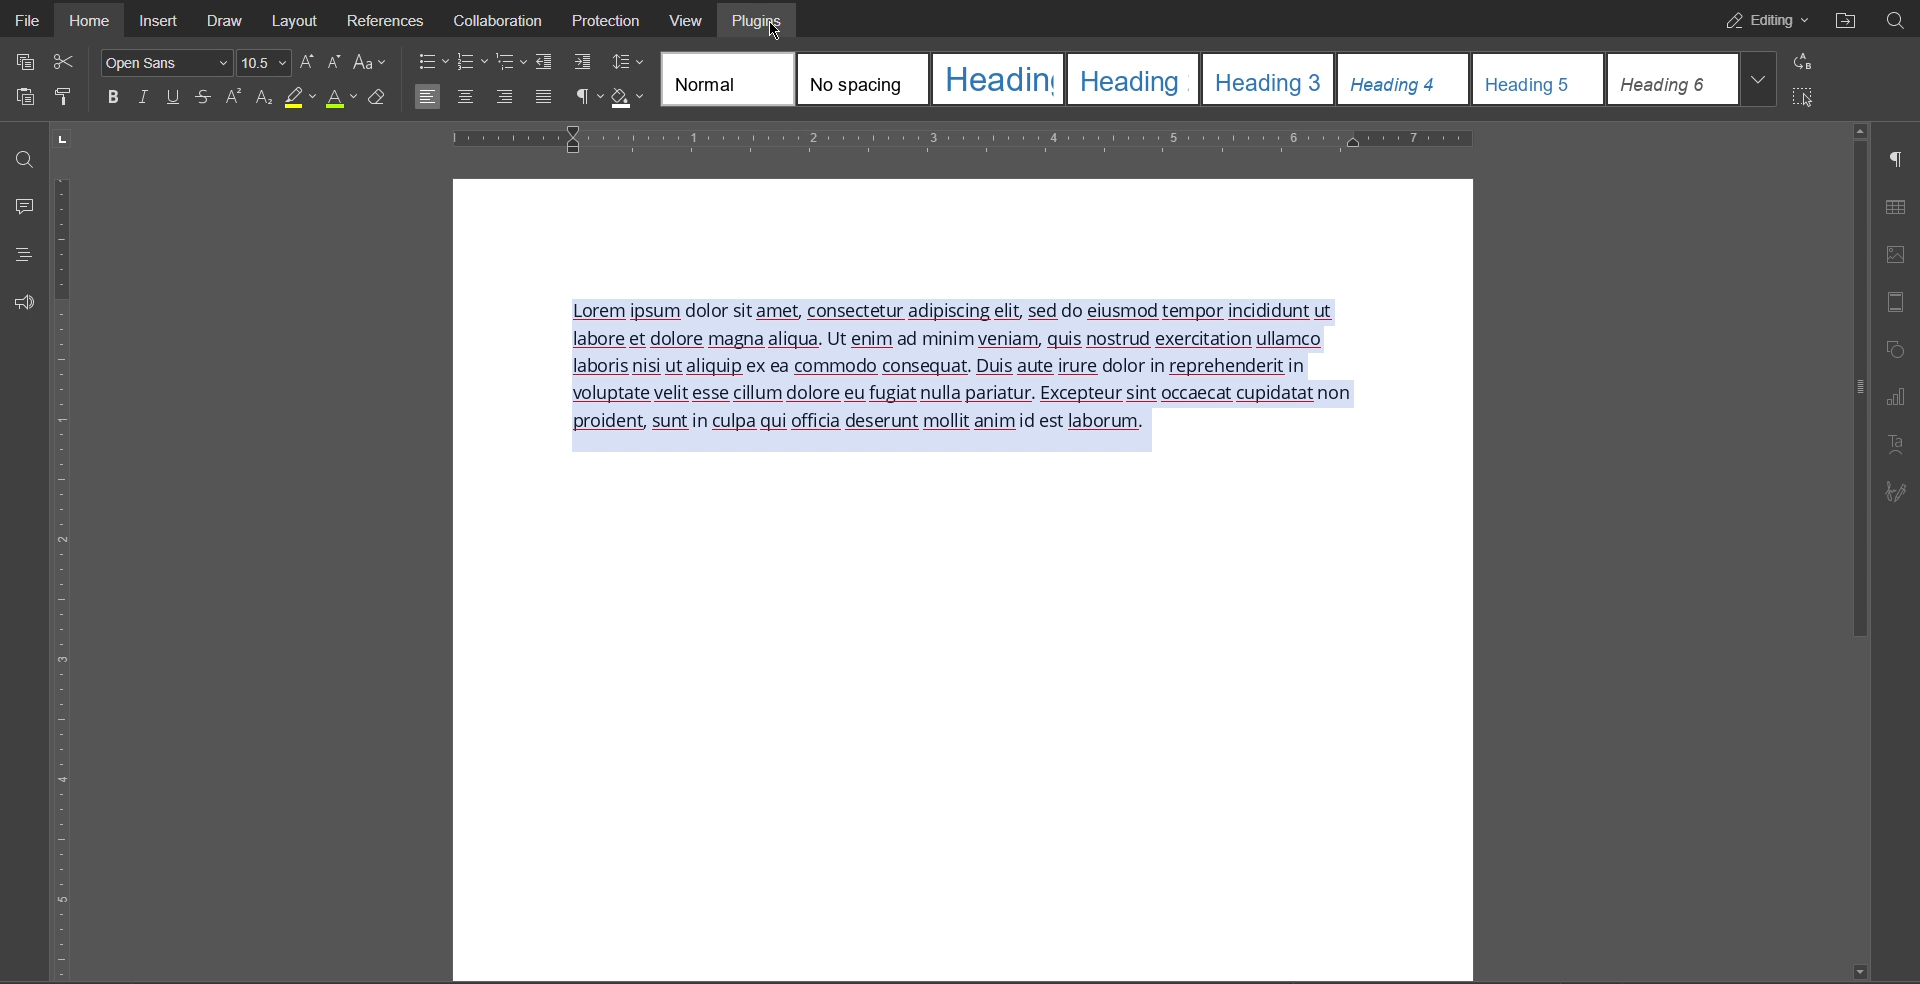 Image resolution: width=1920 pixels, height=984 pixels. I want to click on Heading Templates, so click(727, 80).